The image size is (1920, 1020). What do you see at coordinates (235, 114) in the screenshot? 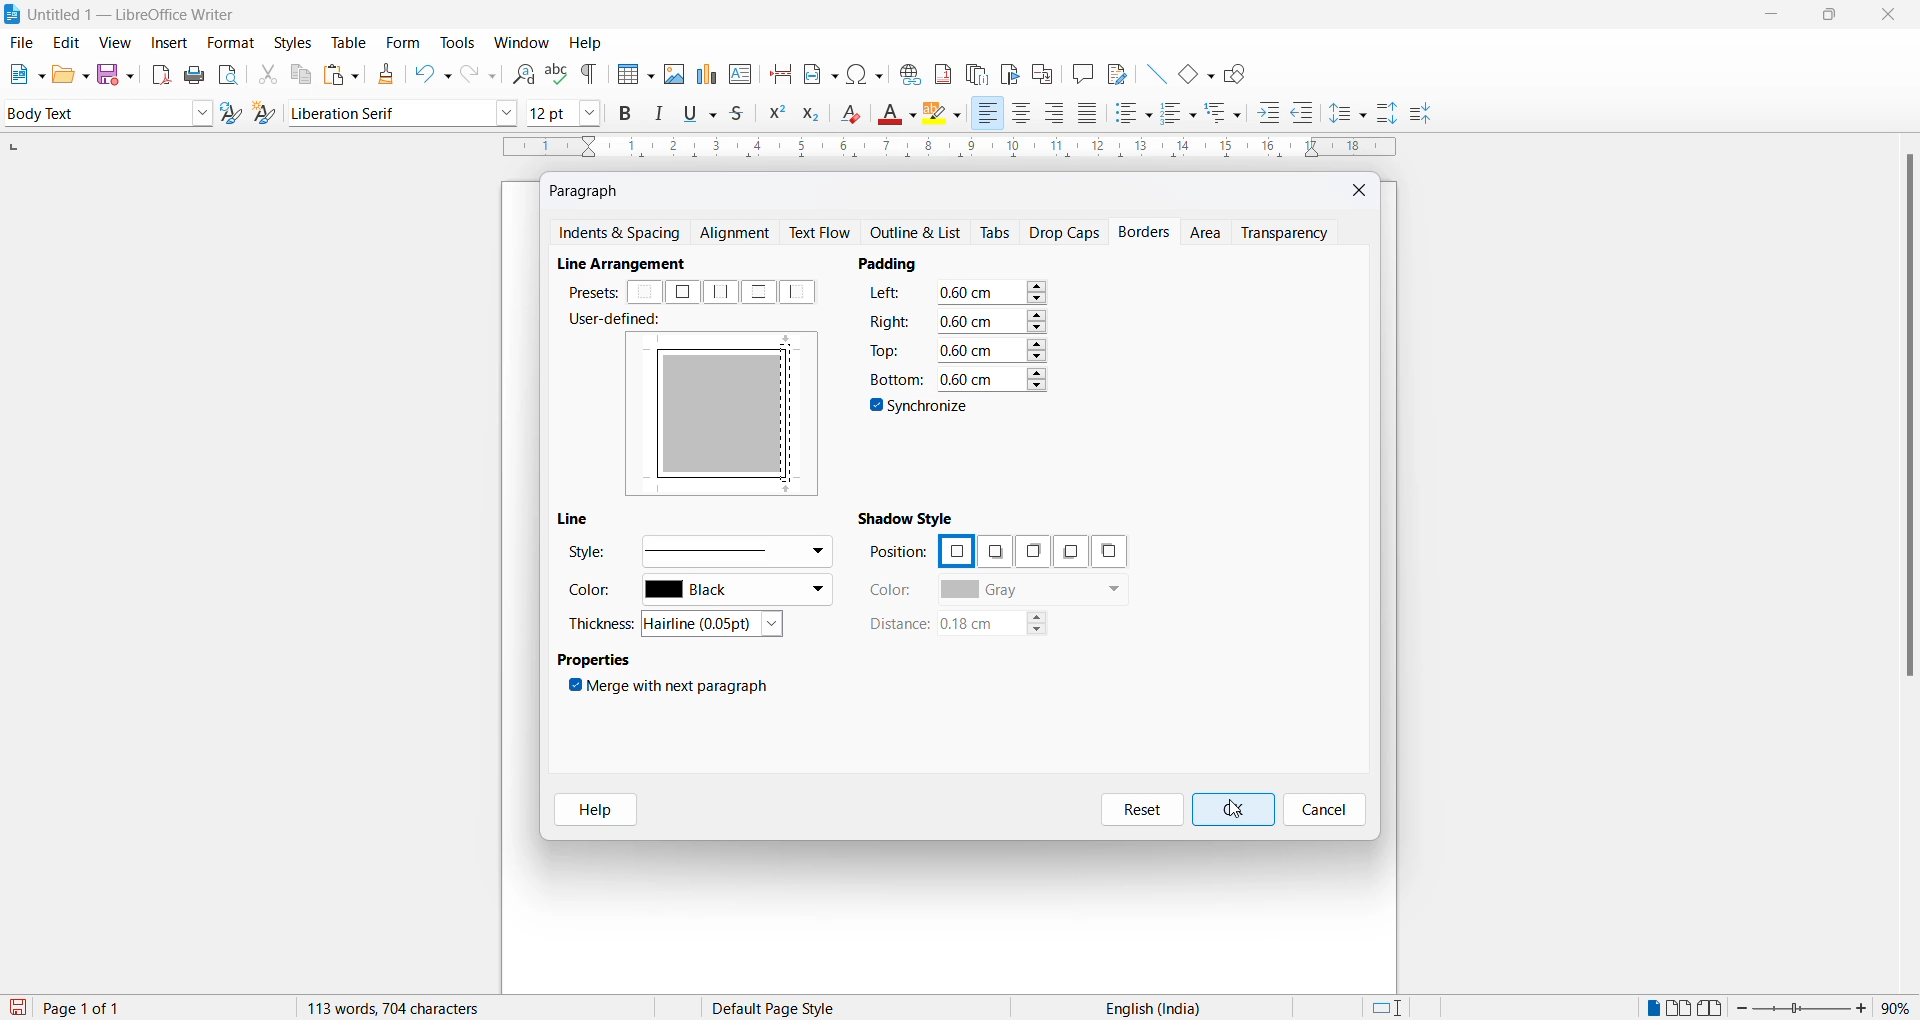
I see `update selected style` at bounding box center [235, 114].